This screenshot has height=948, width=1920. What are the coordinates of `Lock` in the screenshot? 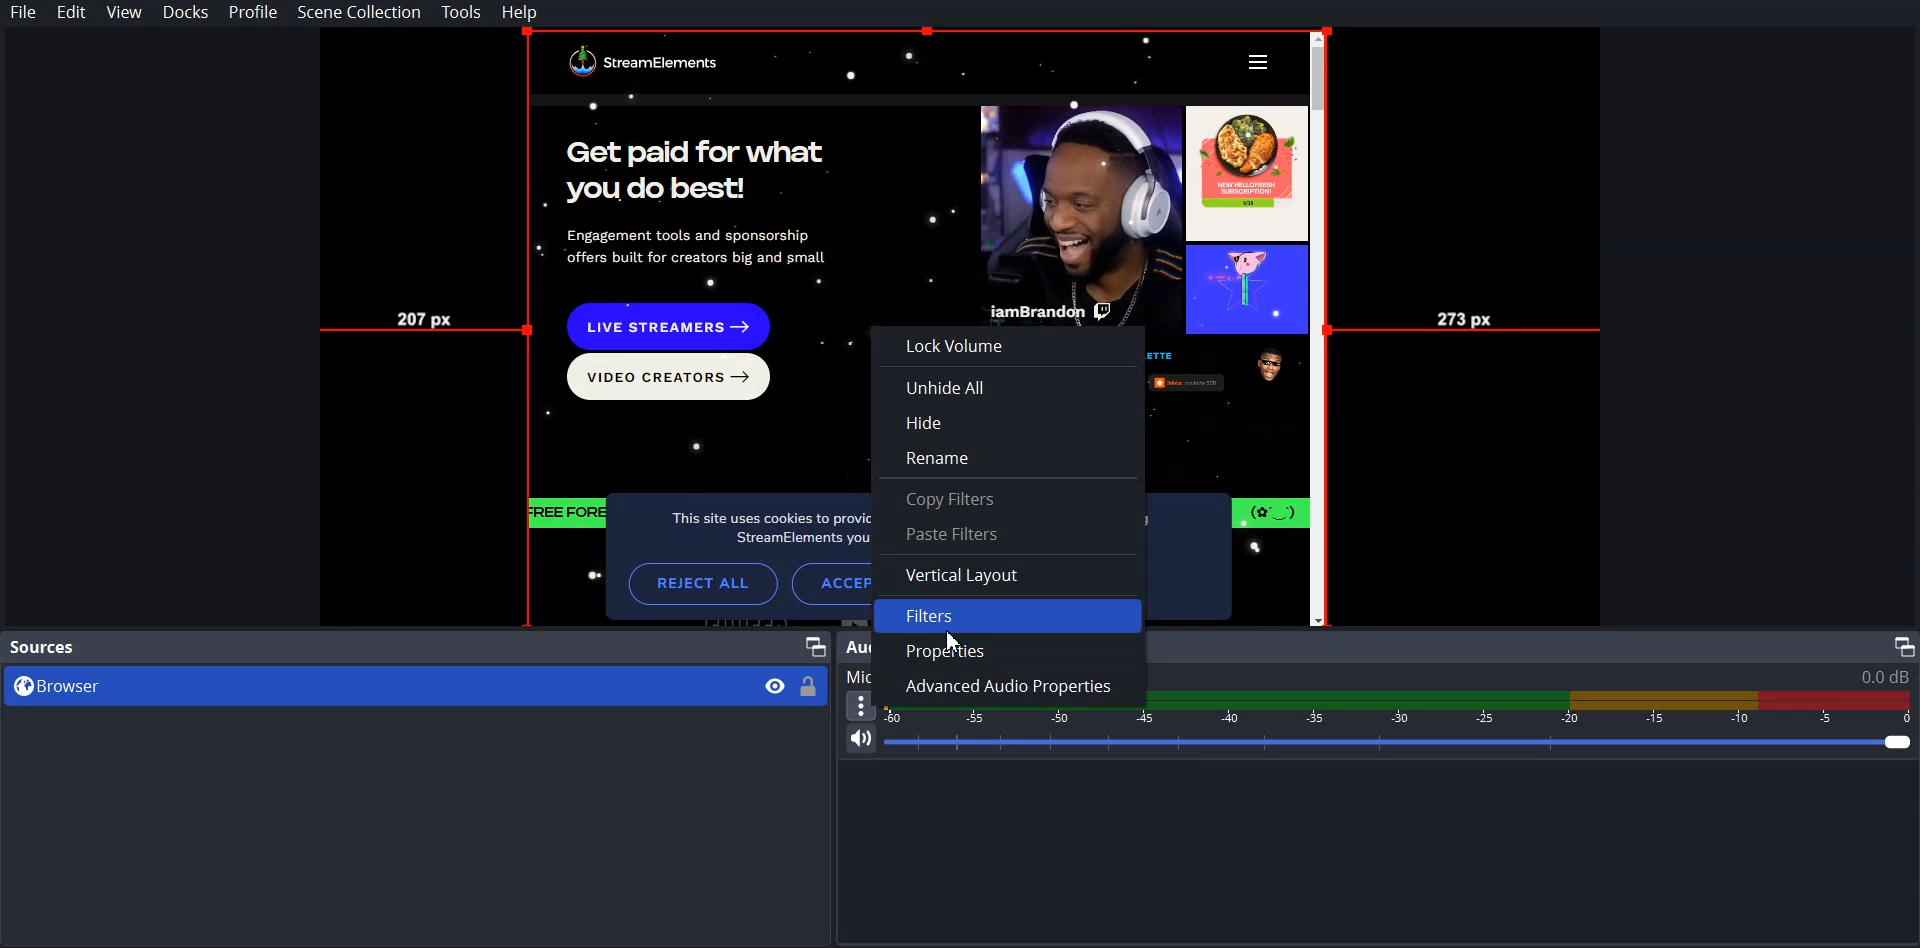 It's located at (809, 686).